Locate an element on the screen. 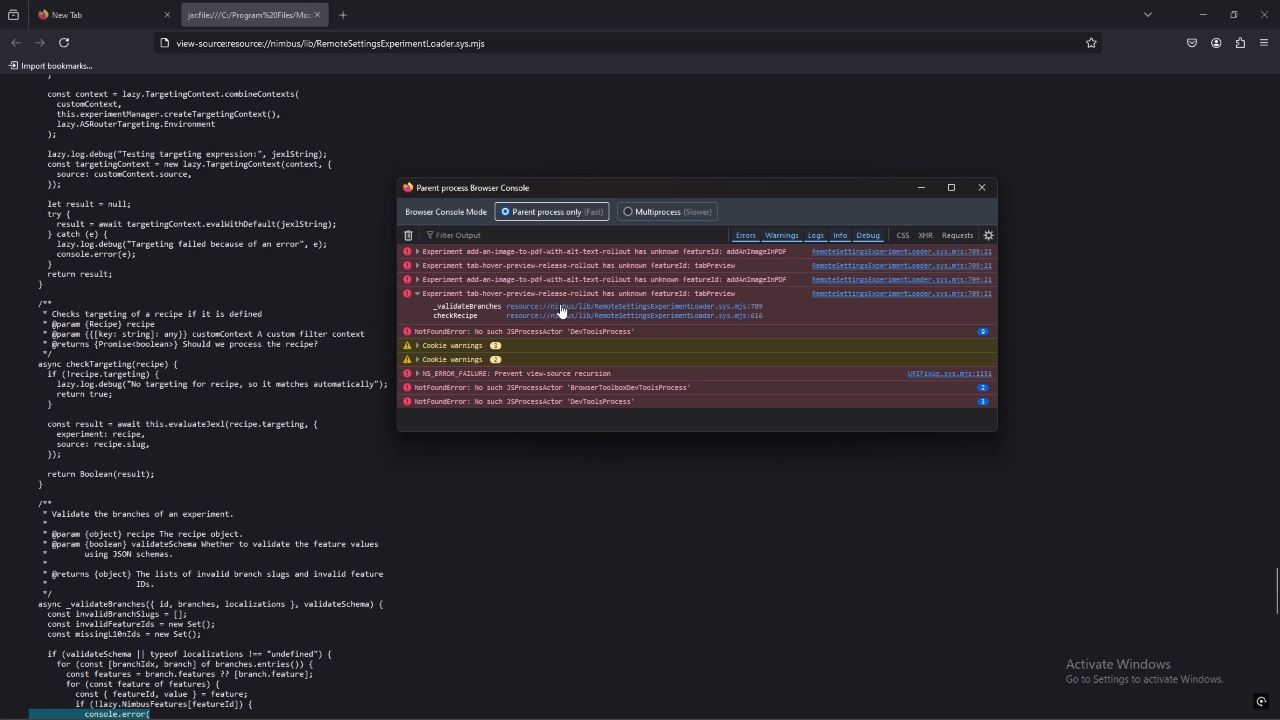 This screenshot has height=720, width=1280. add tab is located at coordinates (344, 16).